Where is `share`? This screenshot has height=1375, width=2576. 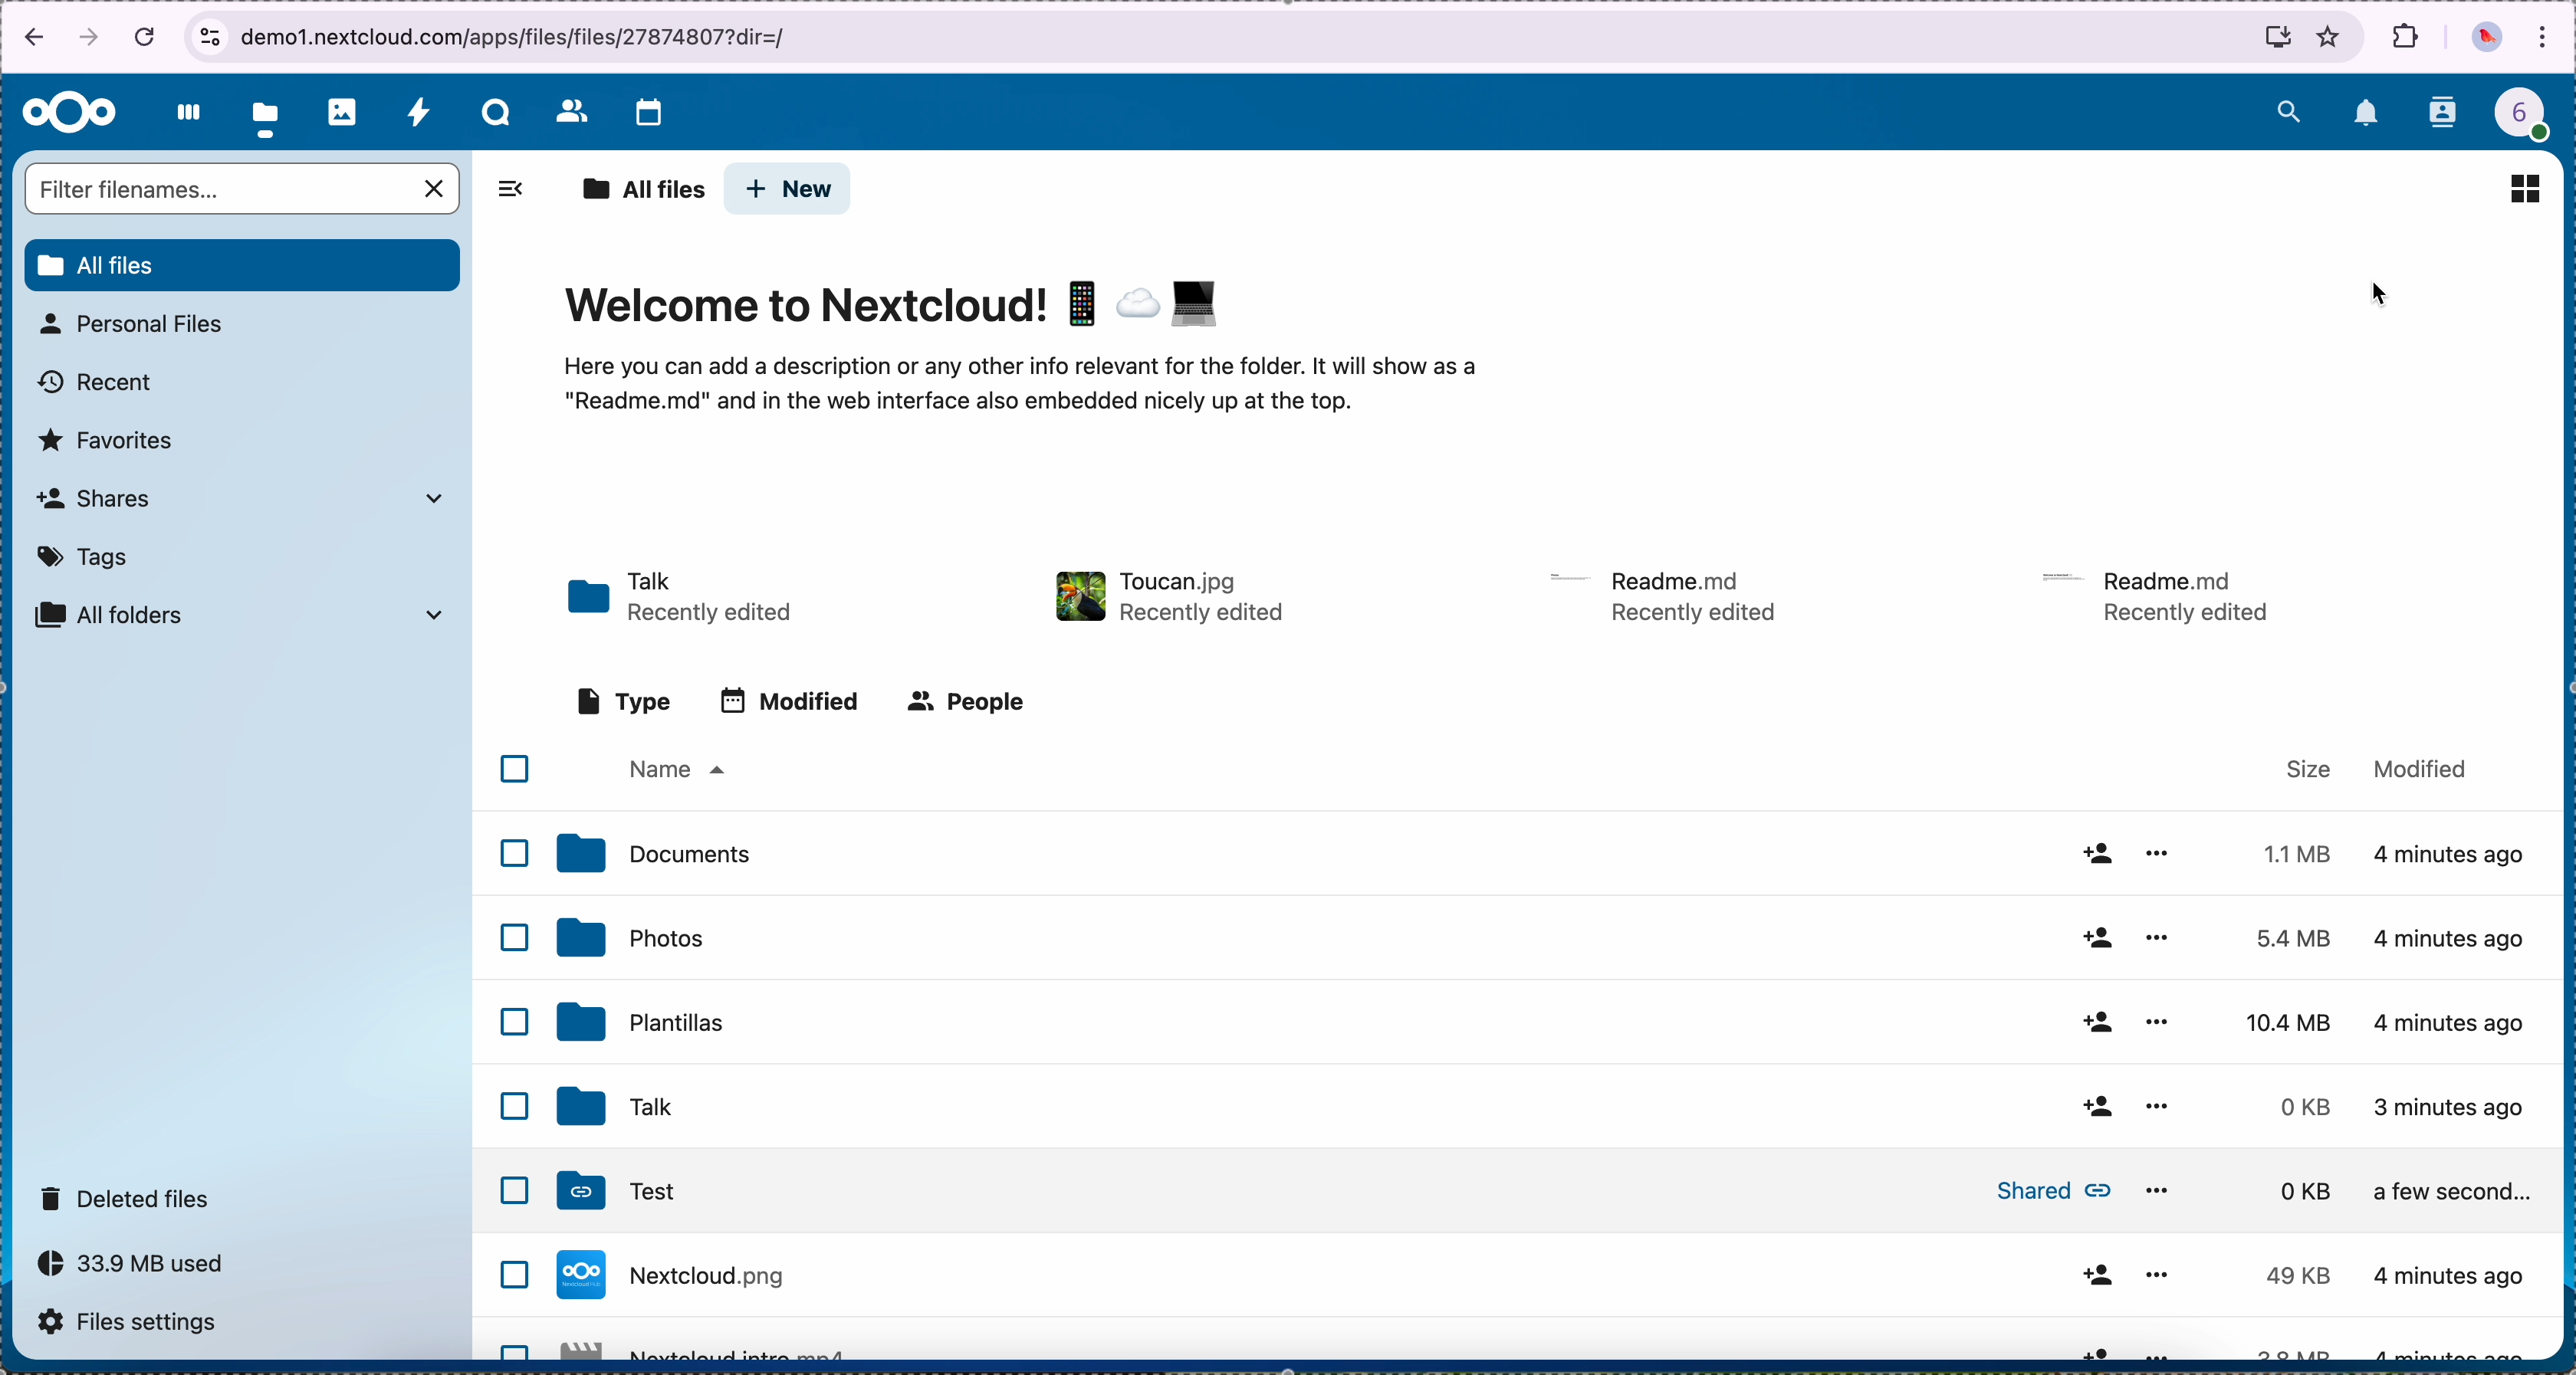
share is located at coordinates (2094, 1107).